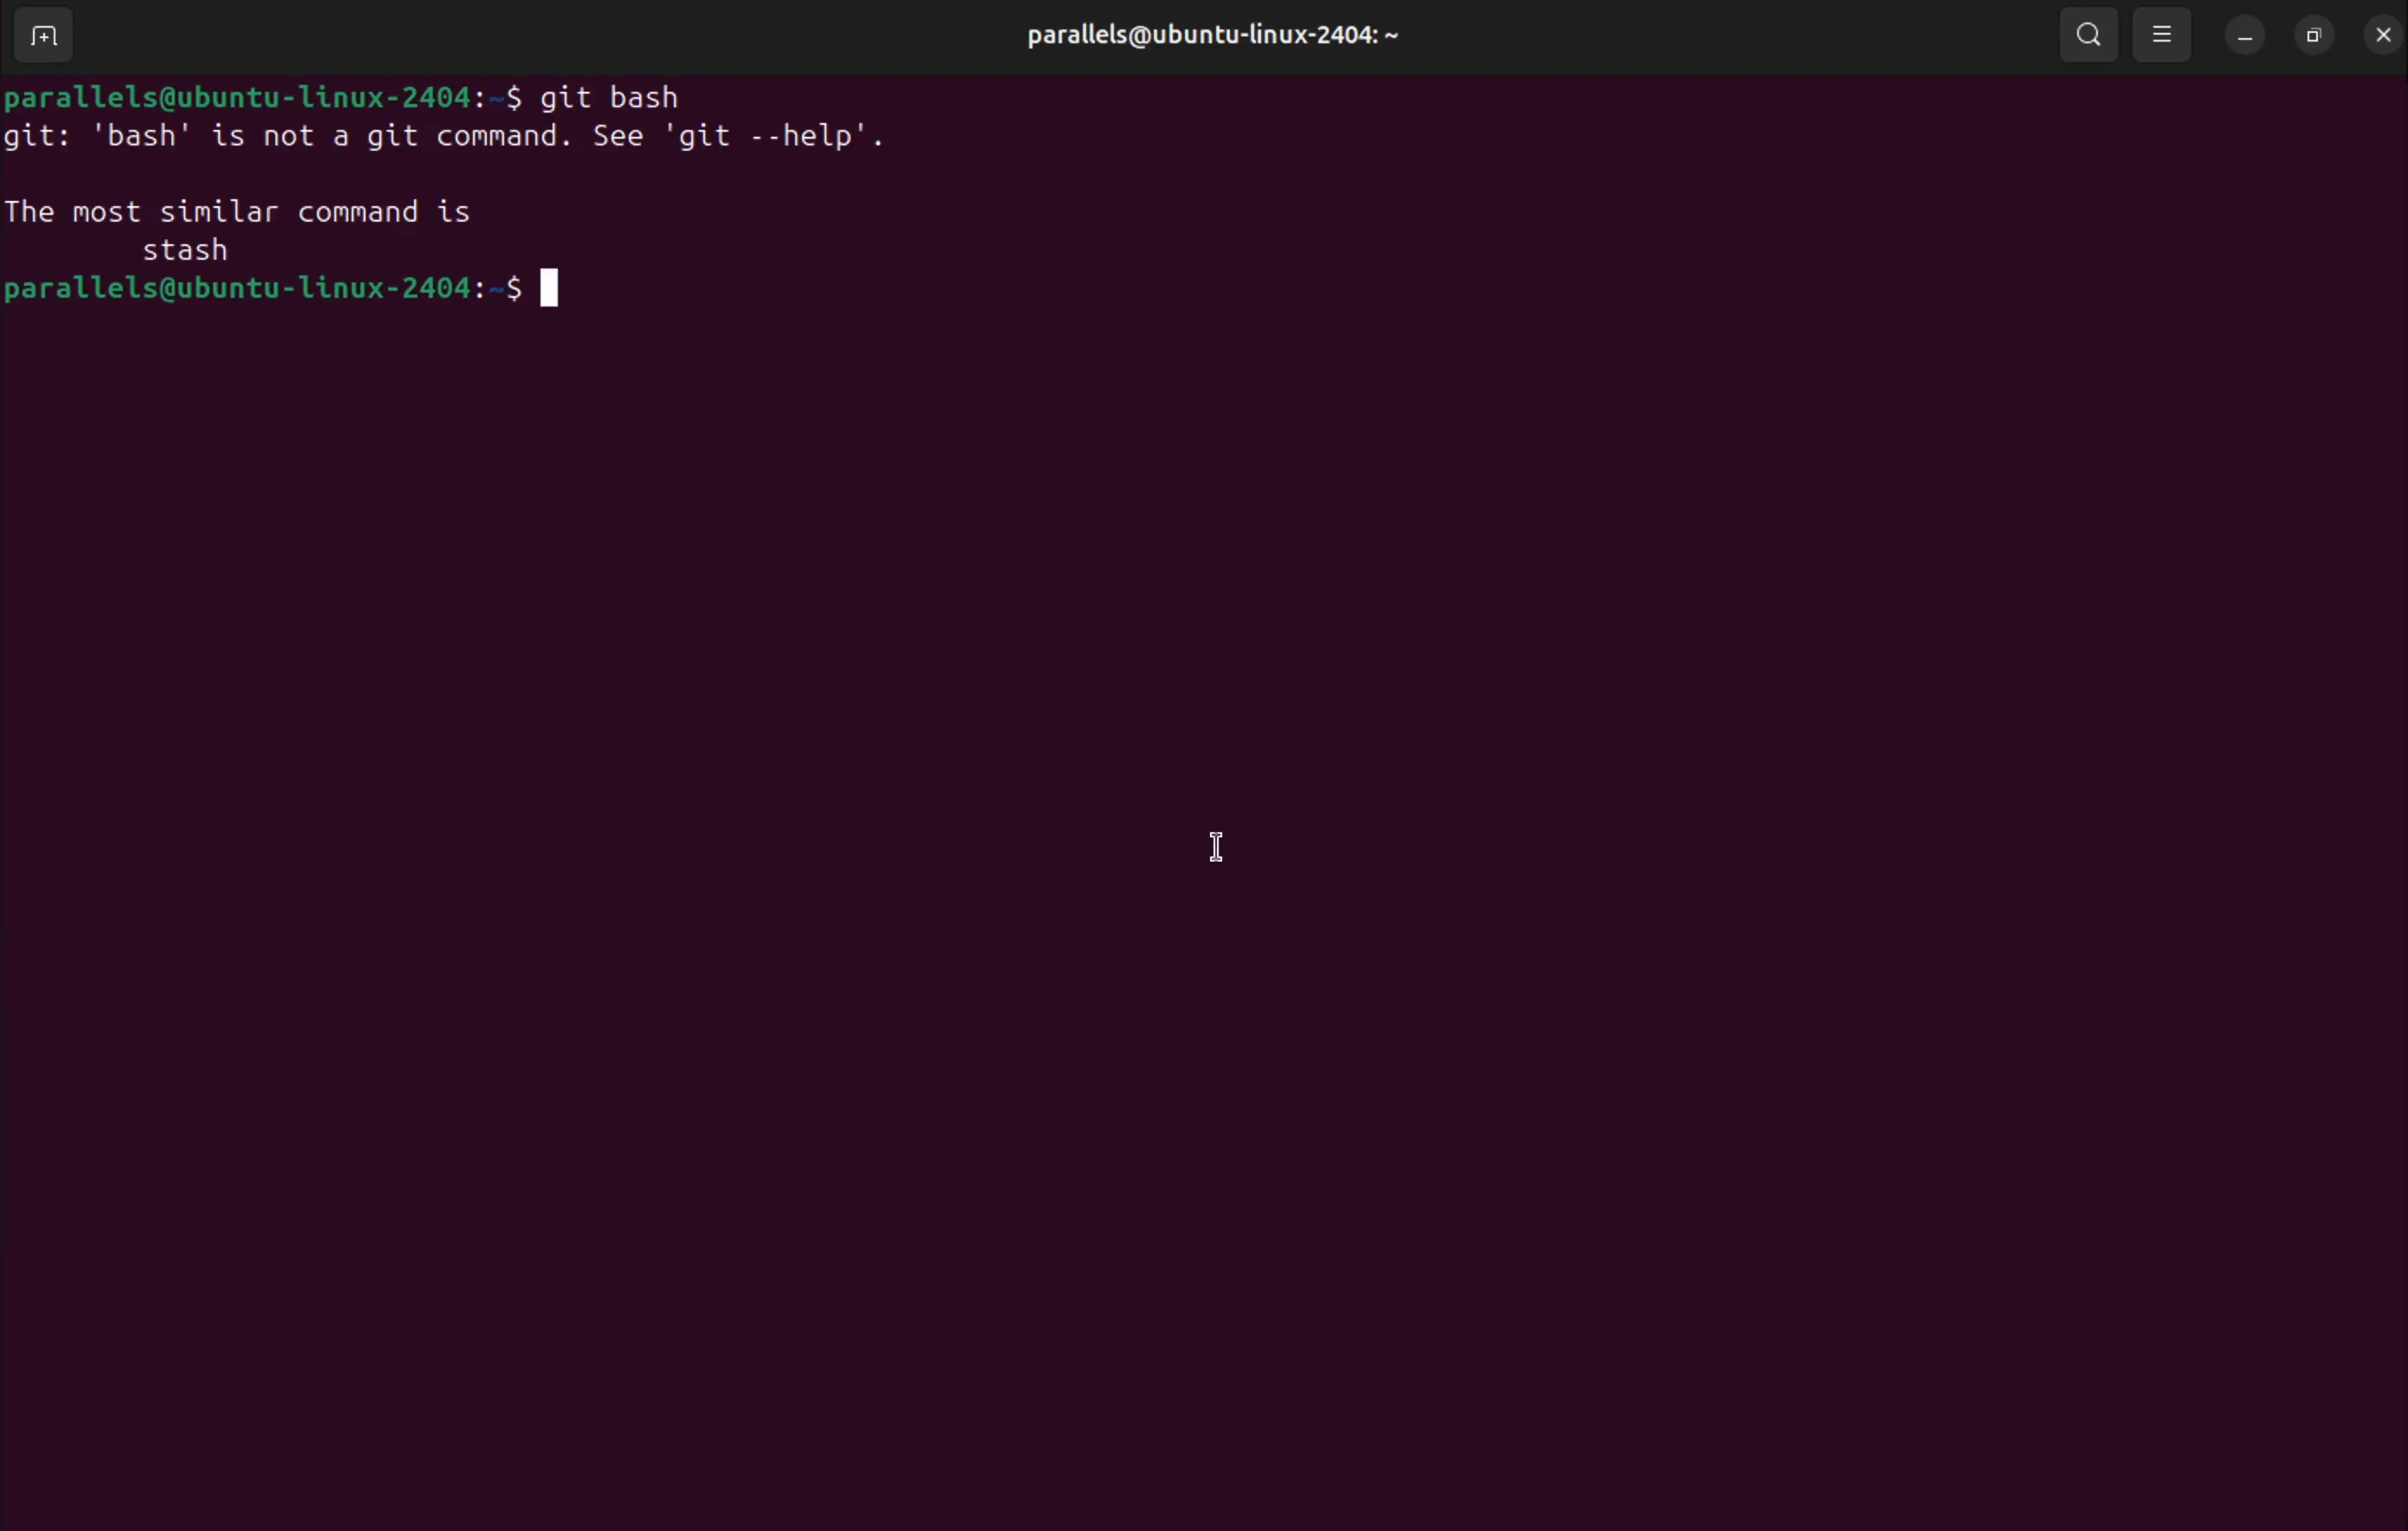 This screenshot has height=1531, width=2408. What do you see at coordinates (47, 32) in the screenshot?
I see `add terminal` at bounding box center [47, 32].